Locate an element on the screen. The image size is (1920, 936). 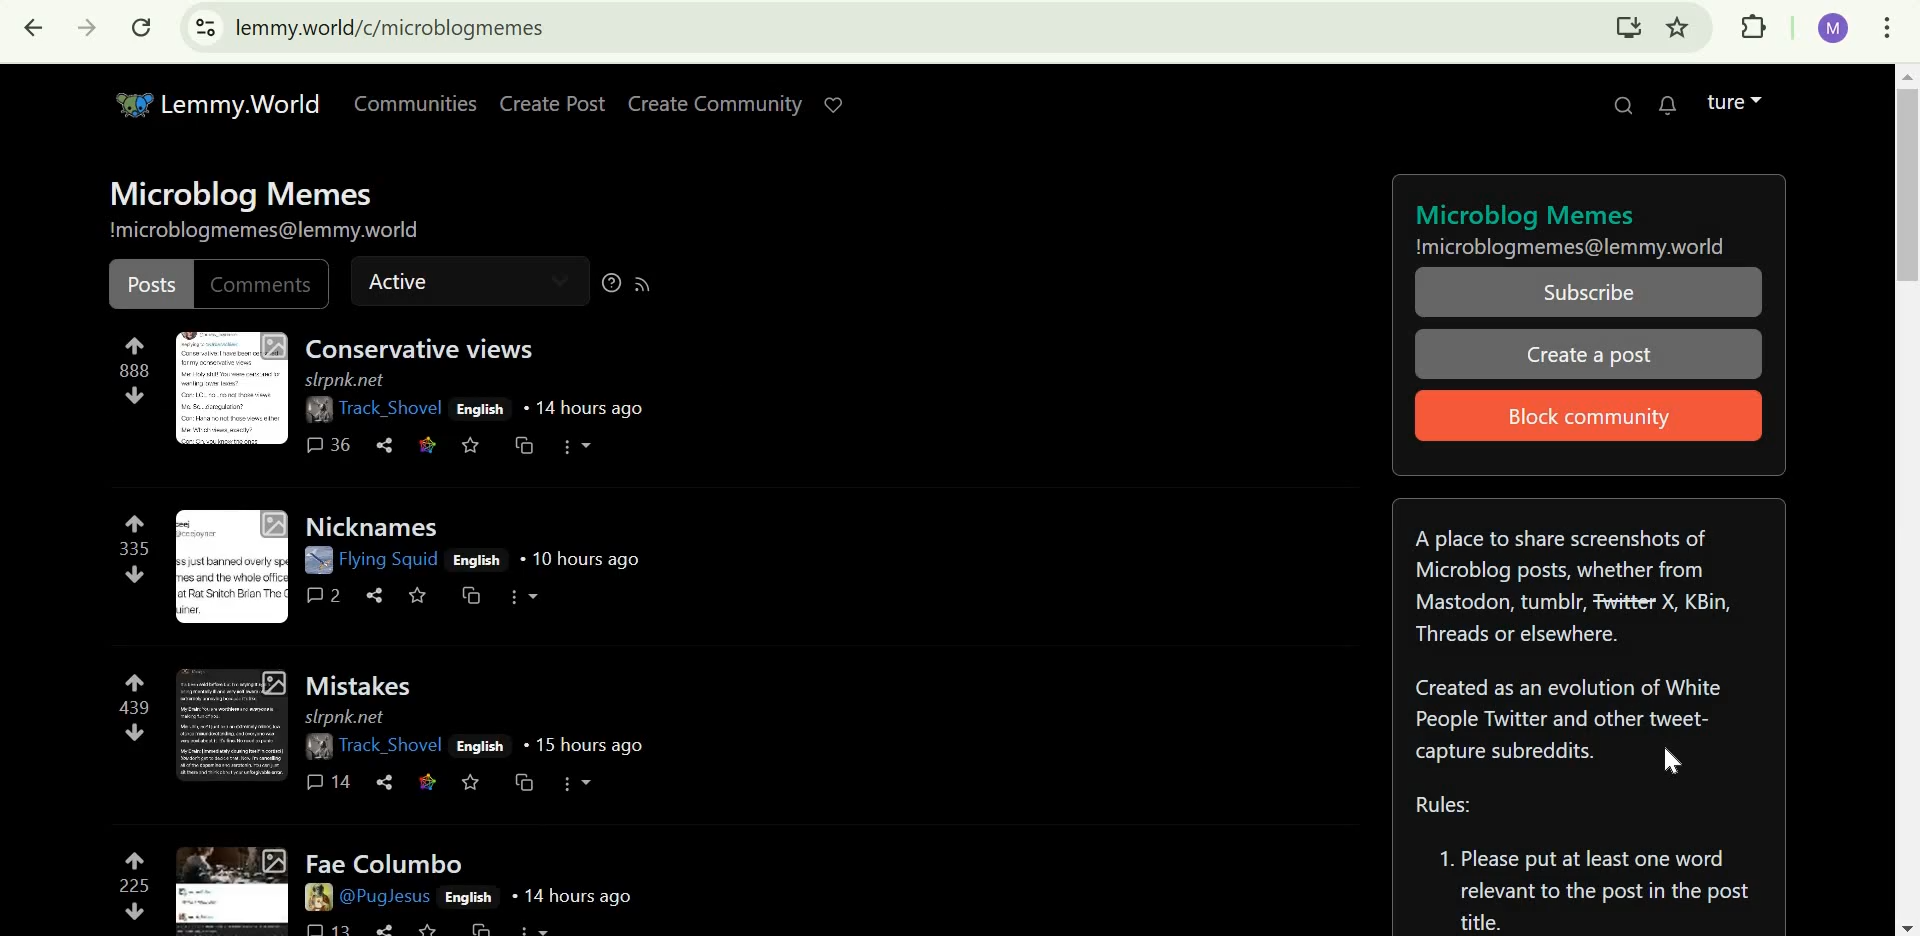
Create a post is located at coordinates (1591, 357).